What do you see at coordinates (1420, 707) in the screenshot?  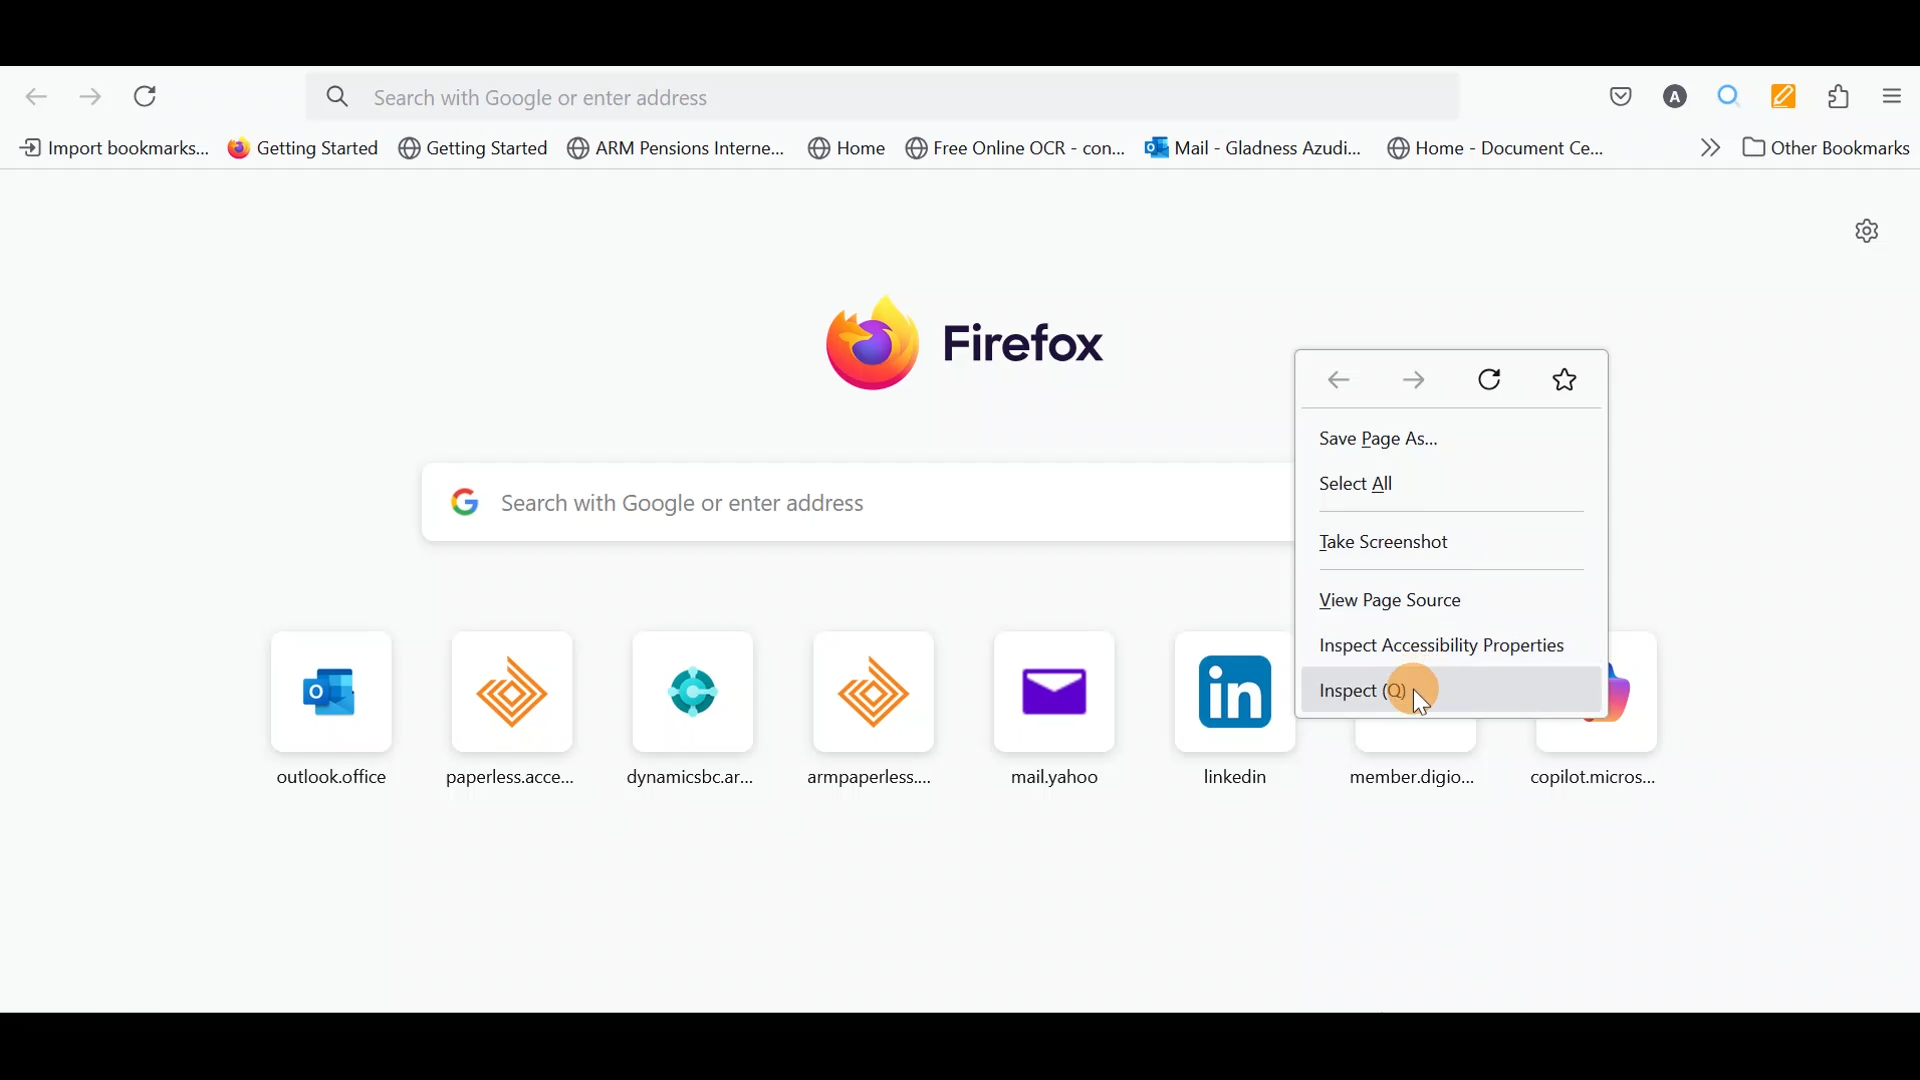 I see `cursor` at bounding box center [1420, 707].